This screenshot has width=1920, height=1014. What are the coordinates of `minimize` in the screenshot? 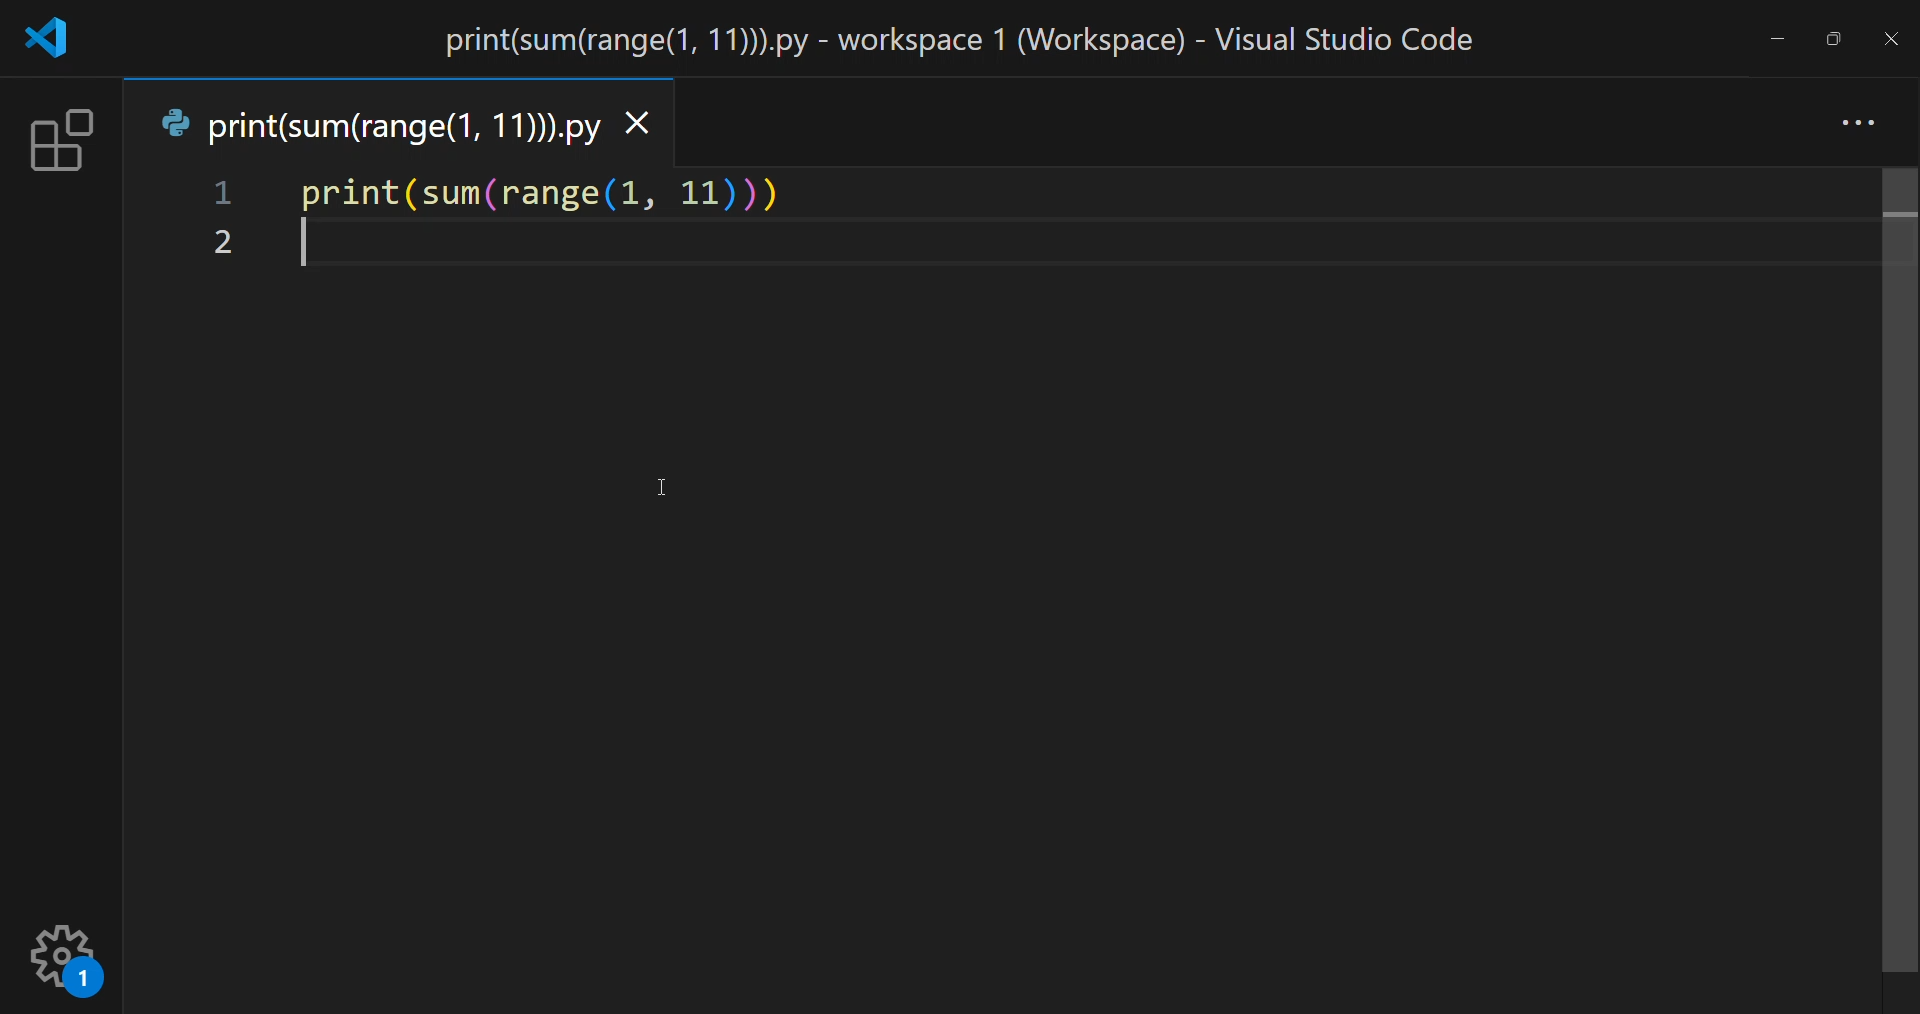 It's located at (1775, 36).